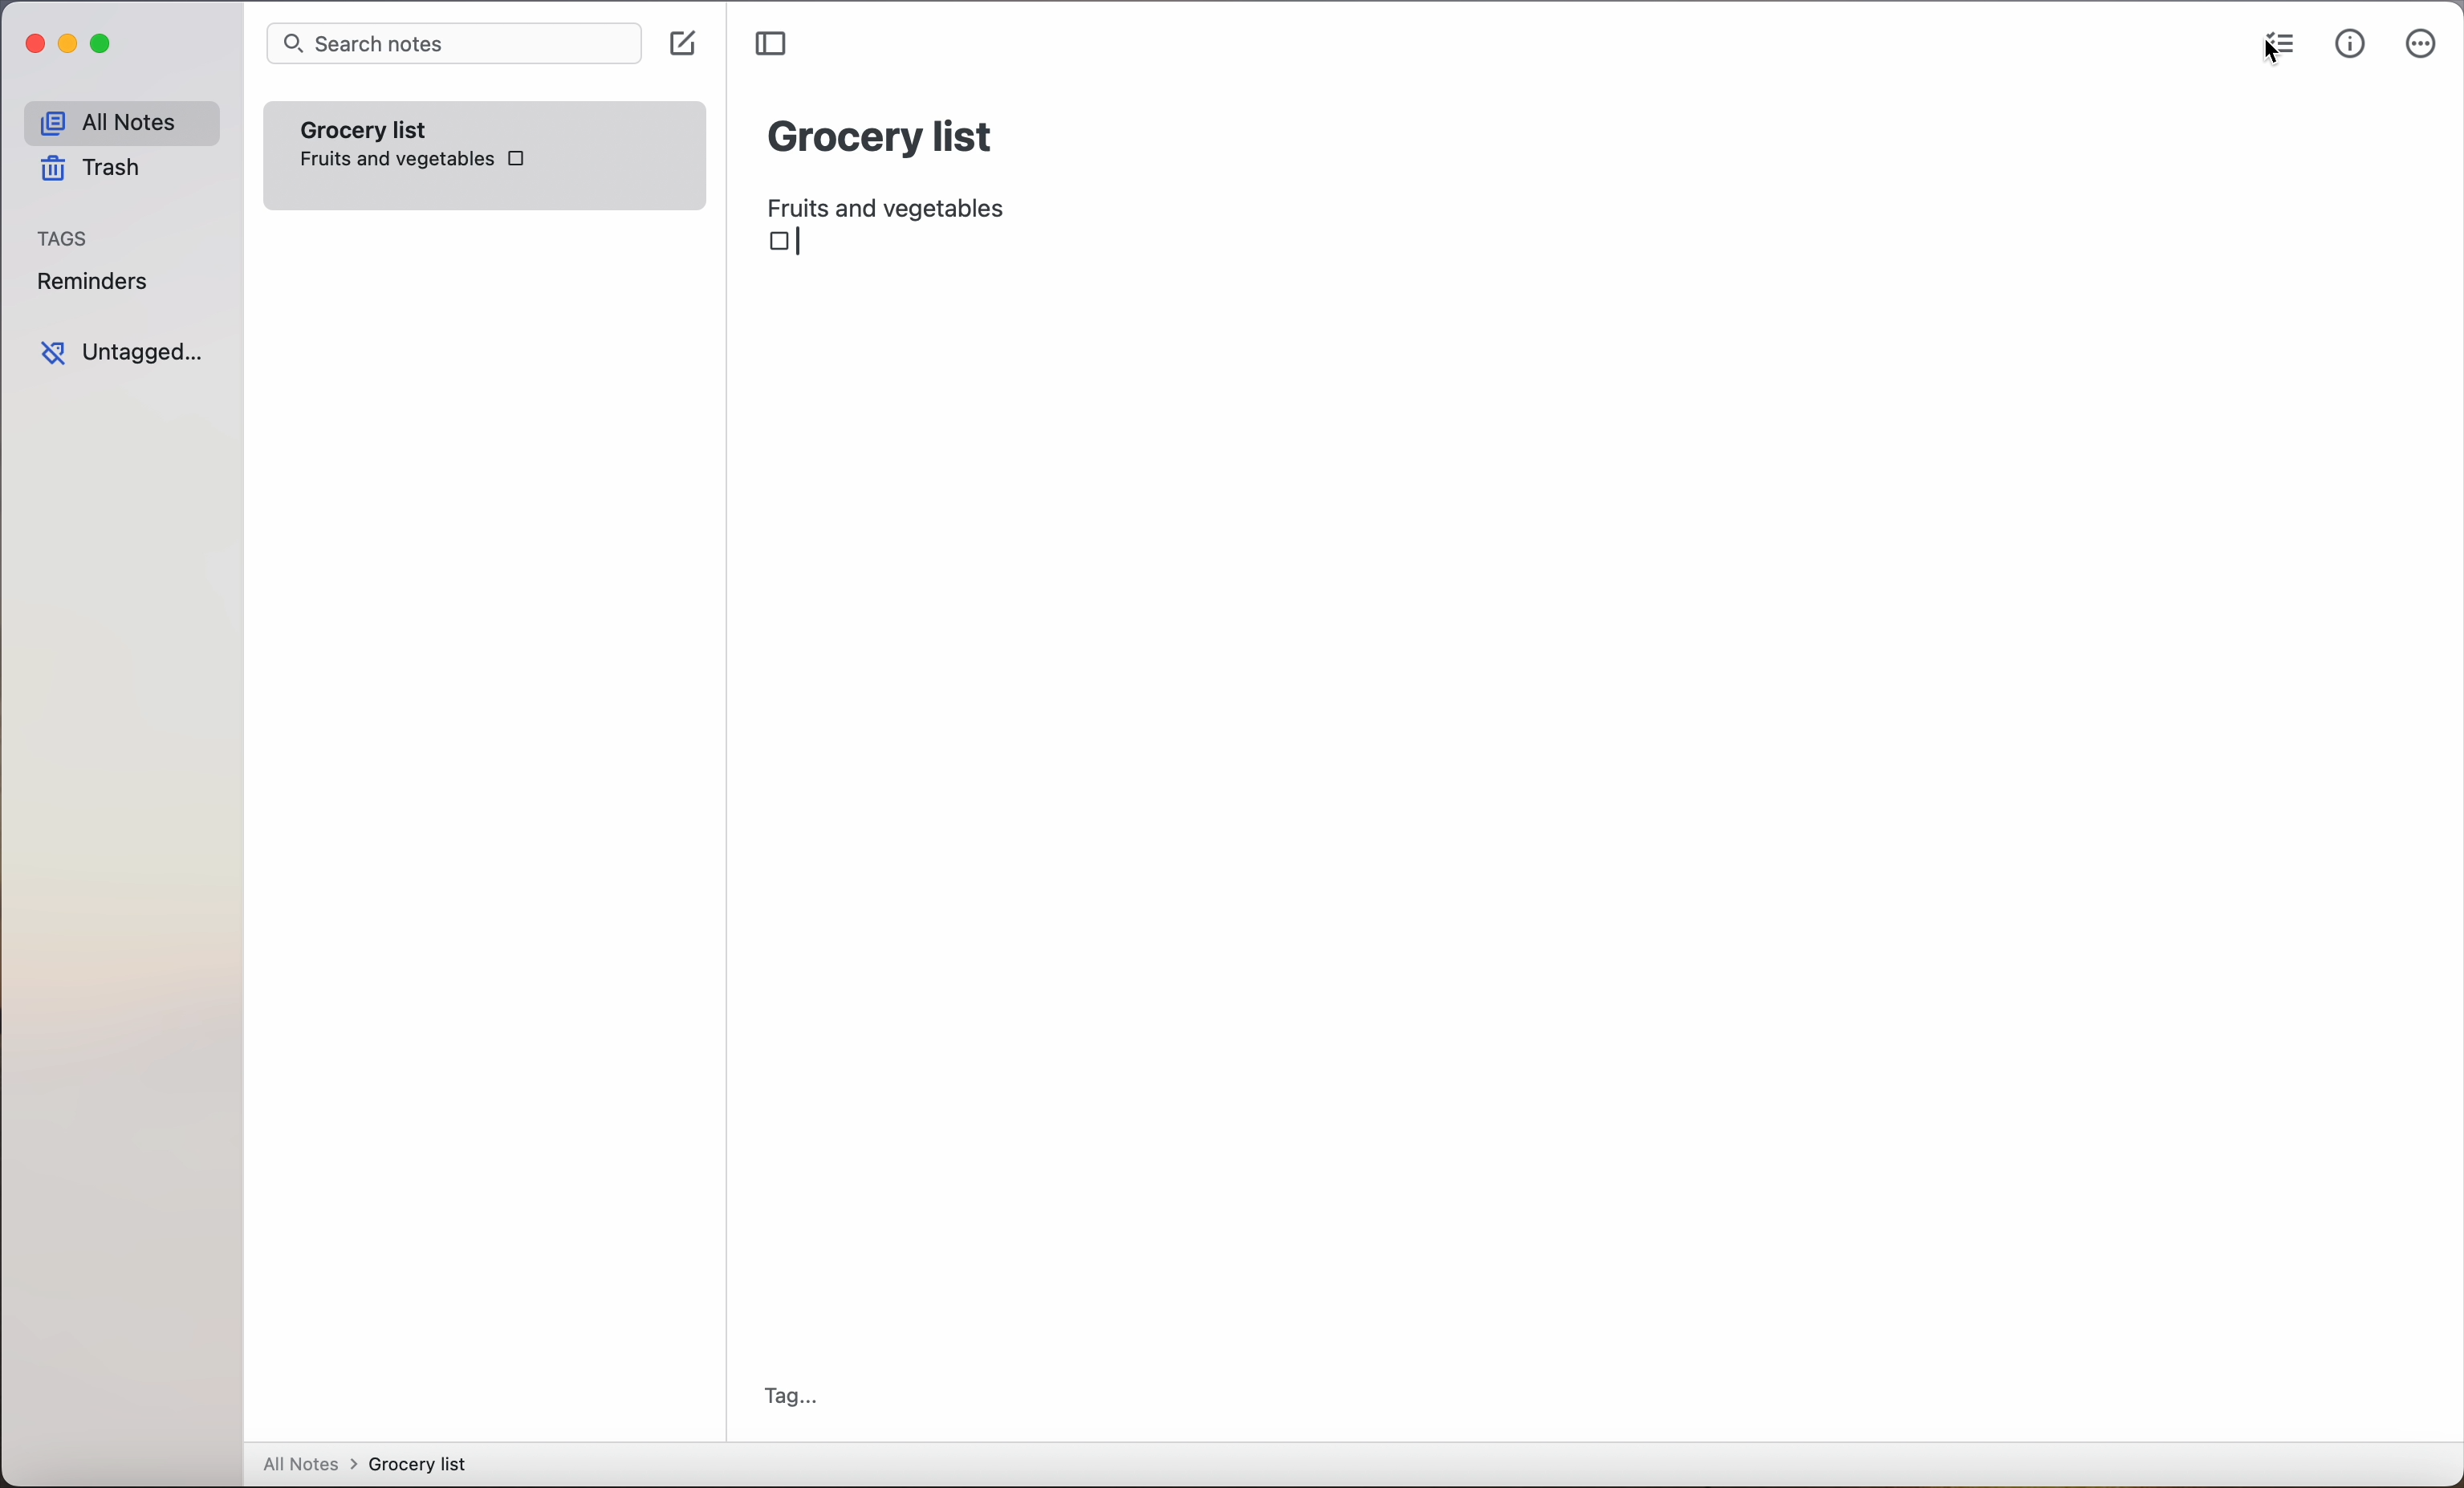  Describe the element at coordinates (787, 244) in the screenshot. I see `checkbox` at that location.